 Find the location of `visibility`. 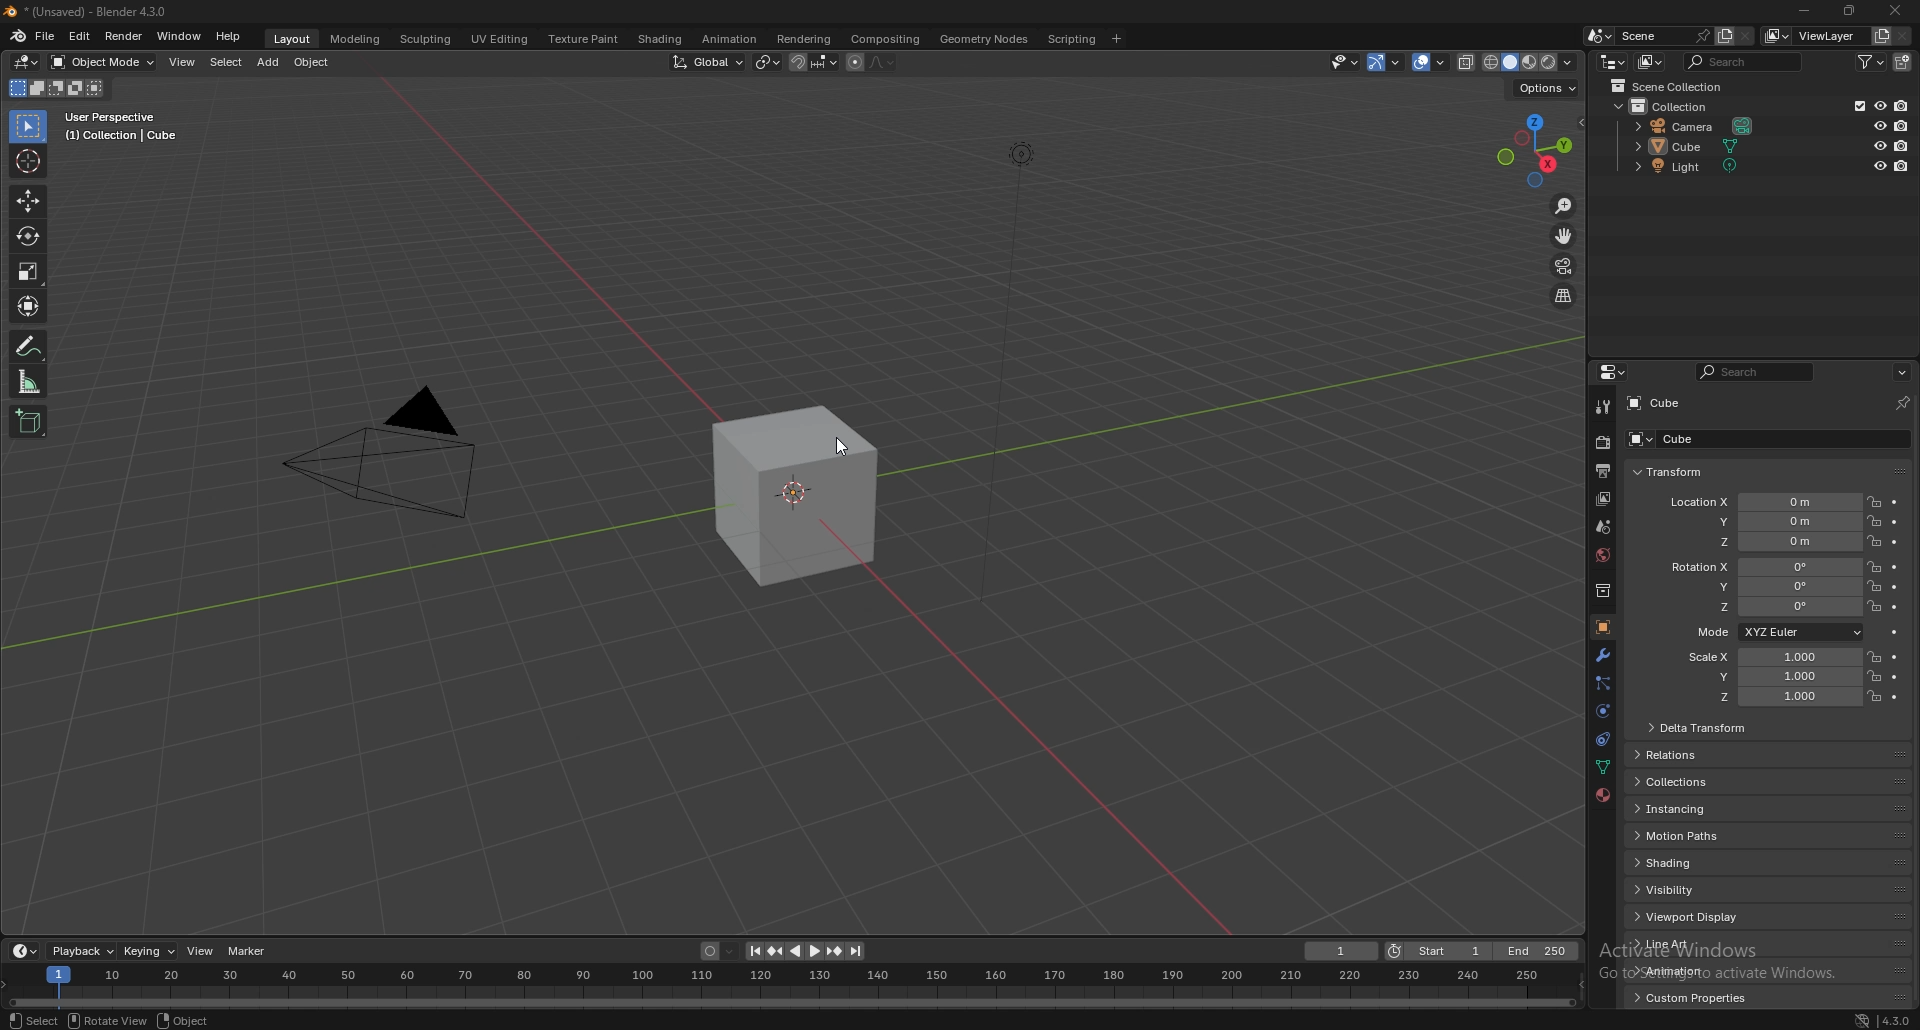

visibility is located at coordinates (1673, 889).